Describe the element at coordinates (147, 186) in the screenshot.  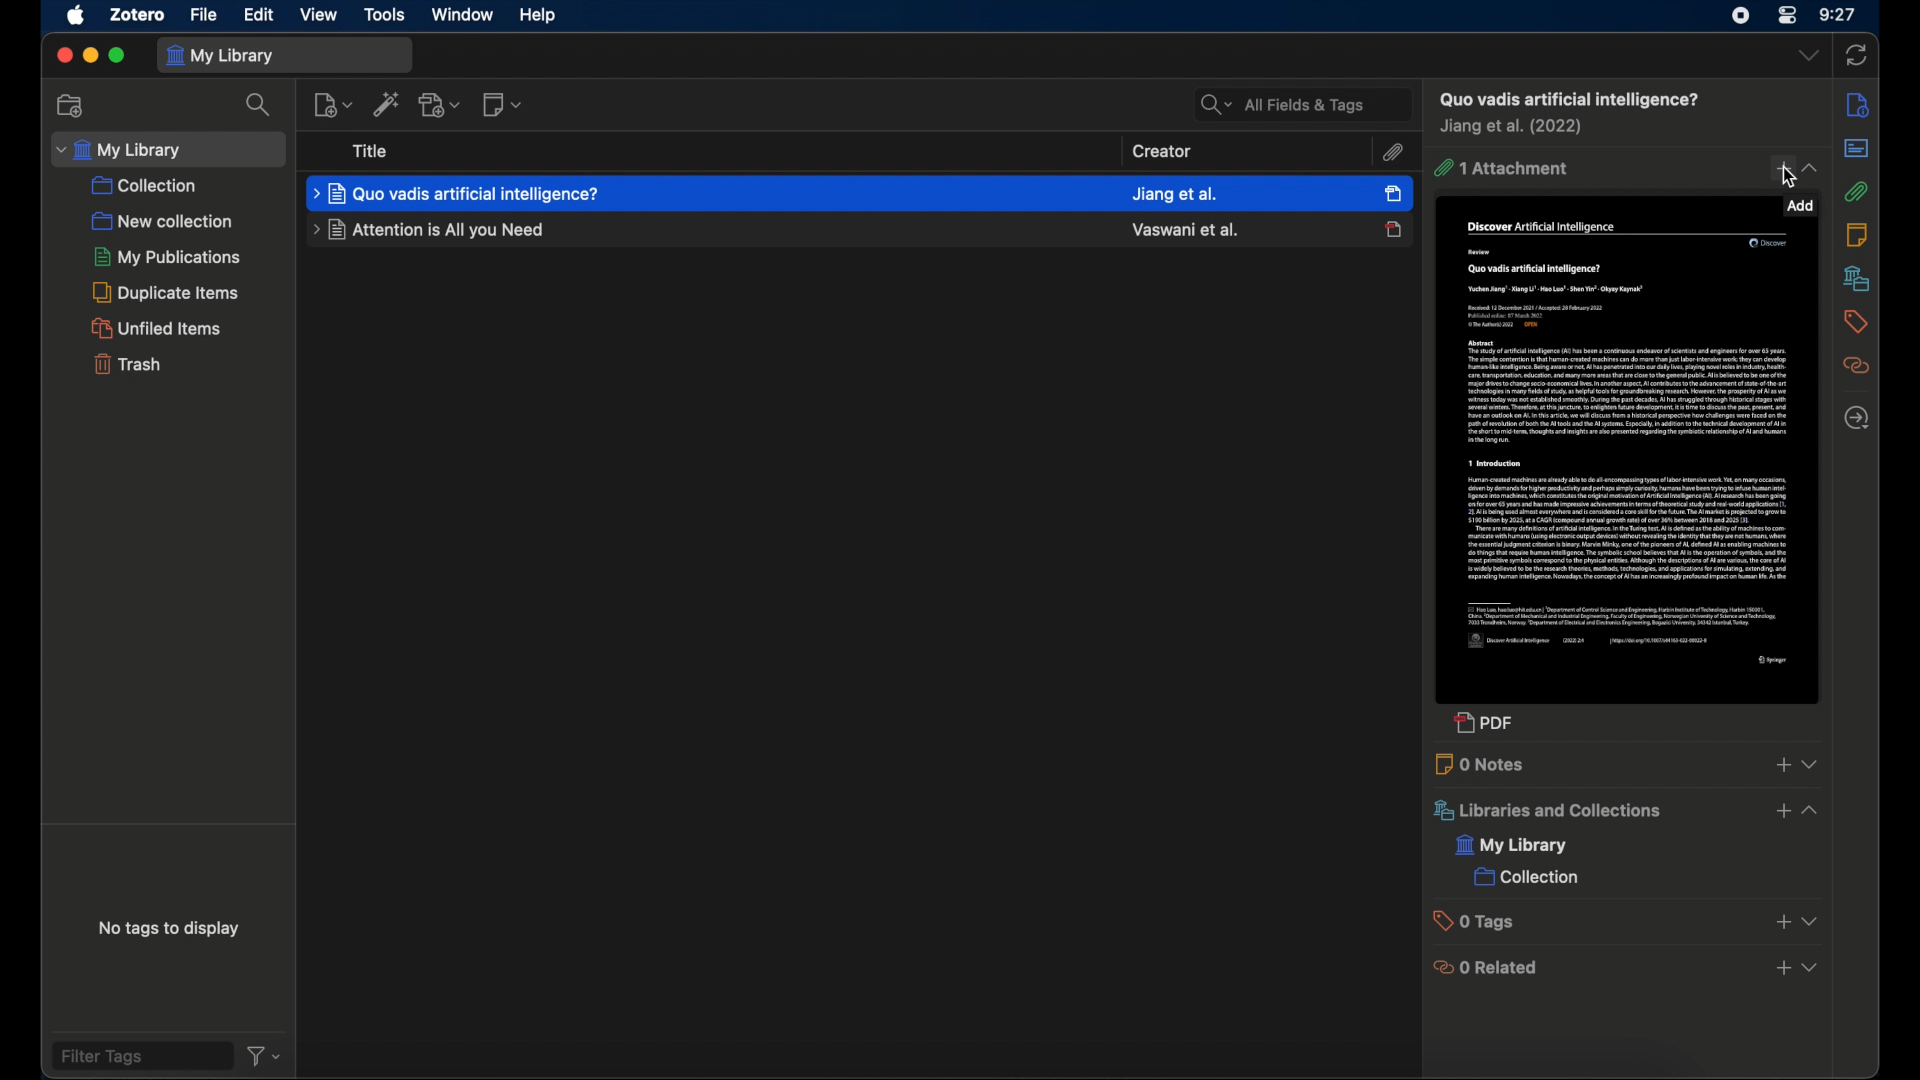
I see `collection` at that location.